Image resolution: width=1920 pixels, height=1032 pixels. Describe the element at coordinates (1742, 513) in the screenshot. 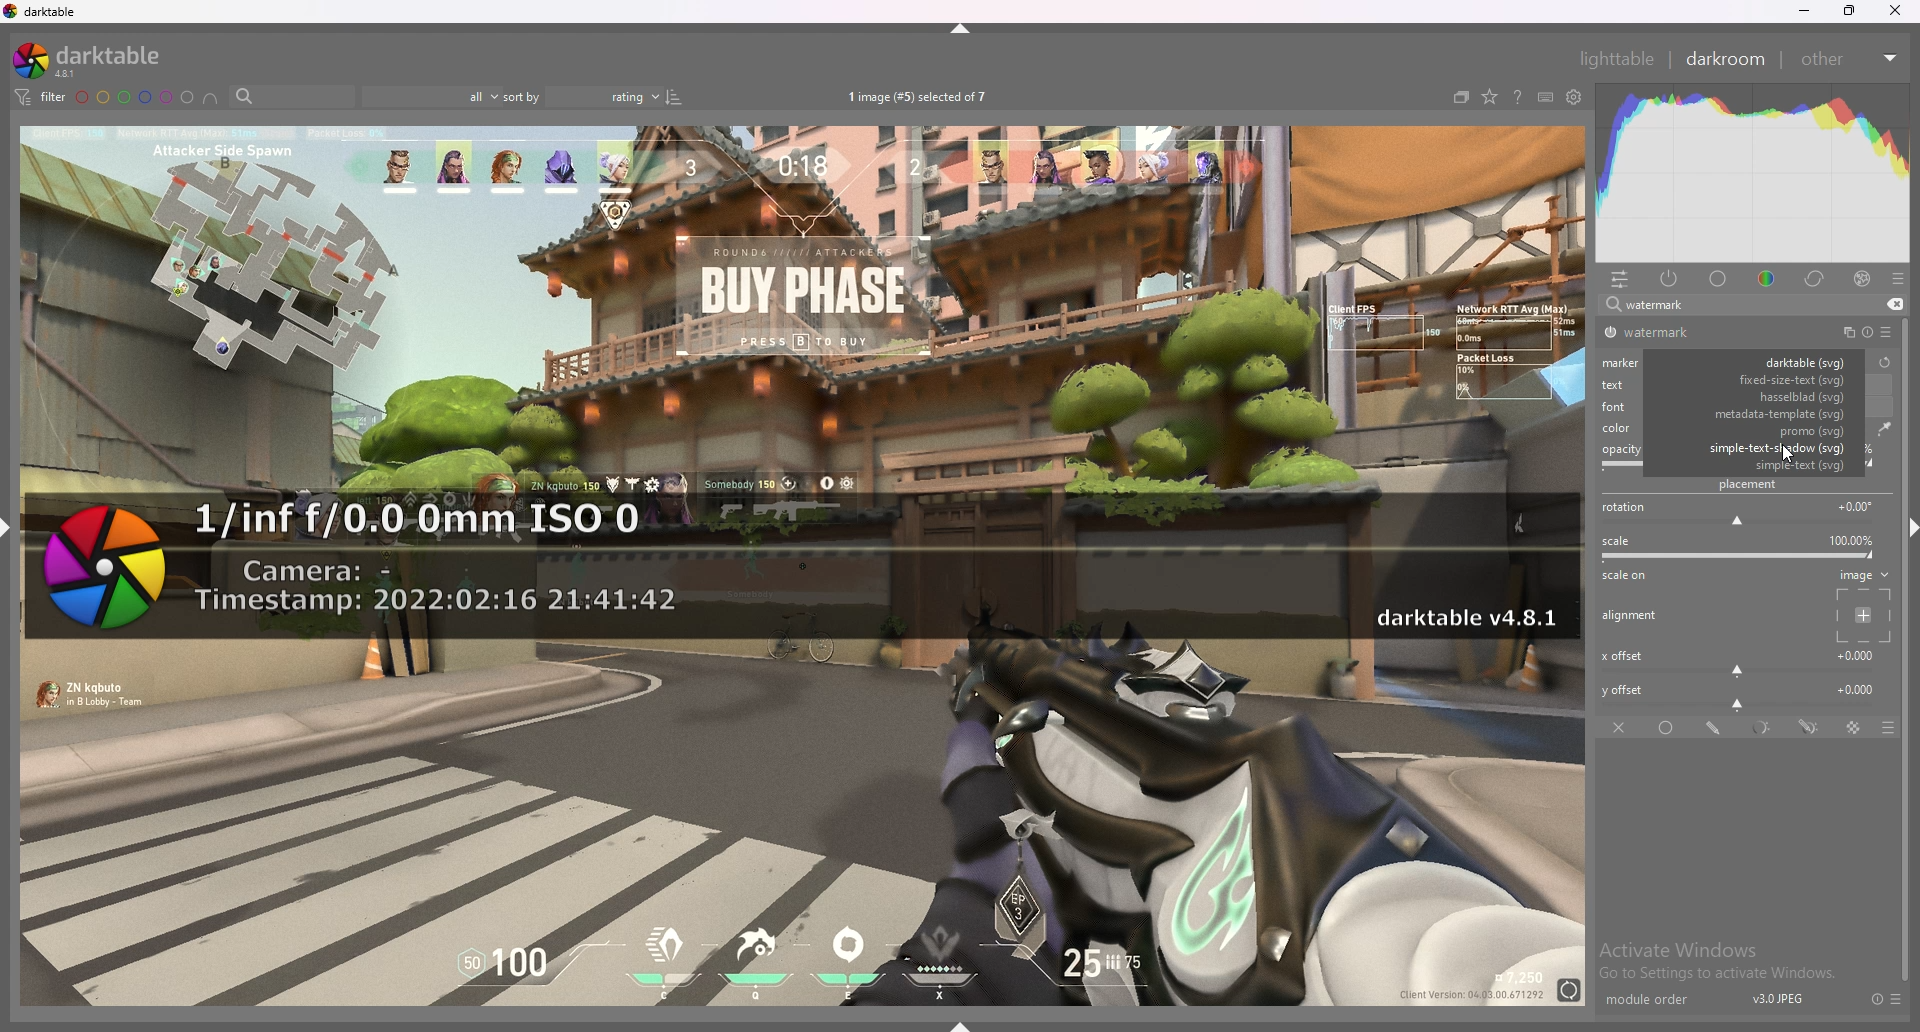

I see `rotation` at that location.